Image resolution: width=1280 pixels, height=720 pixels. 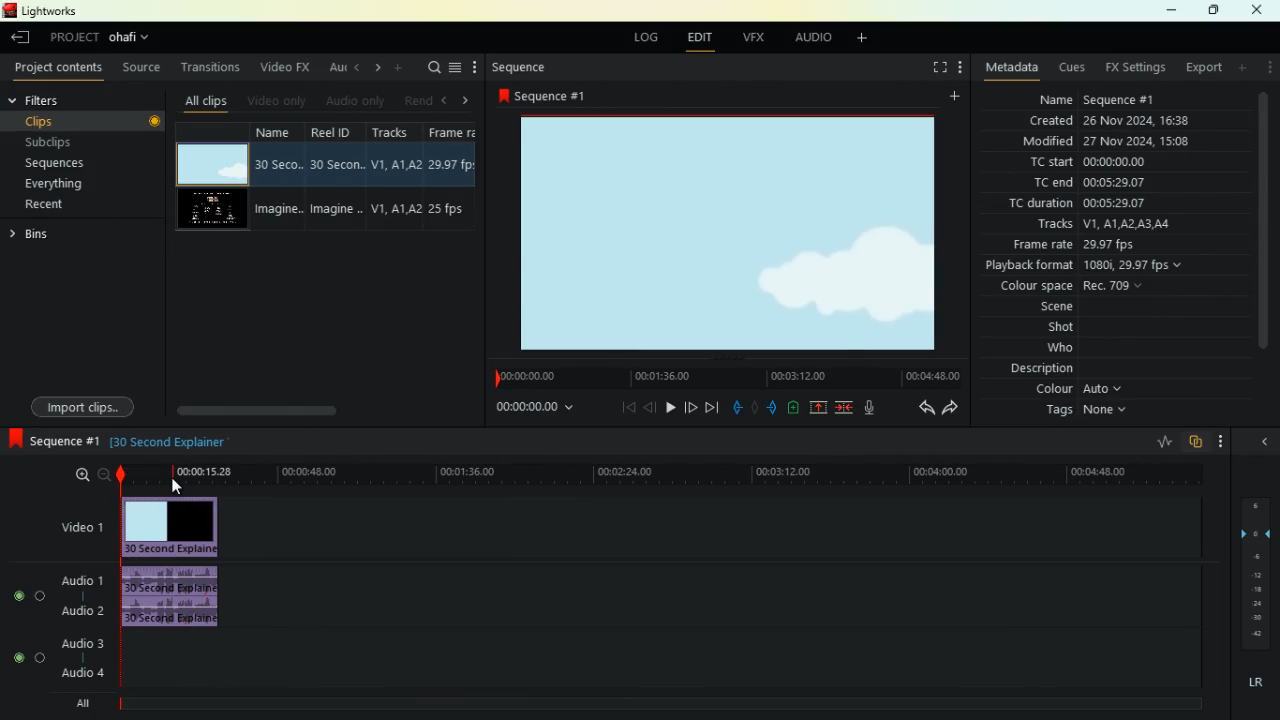 I want to click on add, so click(x=860, y=39).